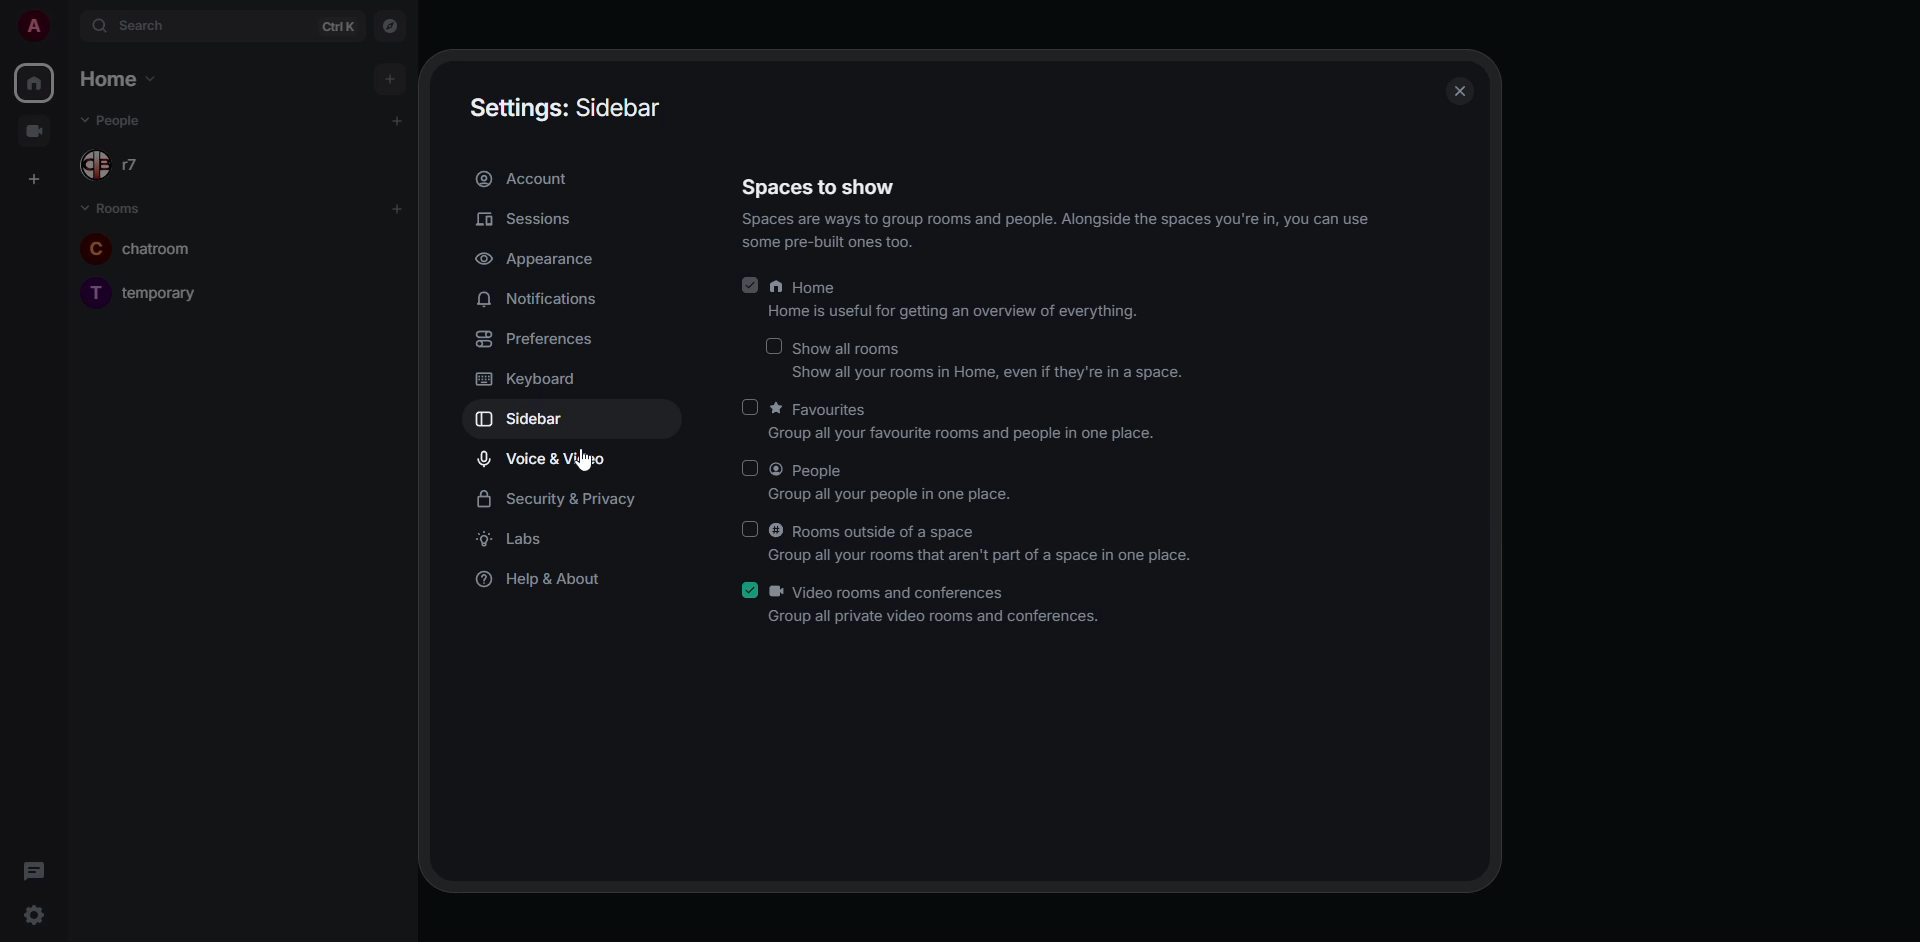 This screenshot has height=942, width=1920. What do you see at coordinates (540, 580) in the screenshot?
I see `help & about` at bounding box center [540, 580].